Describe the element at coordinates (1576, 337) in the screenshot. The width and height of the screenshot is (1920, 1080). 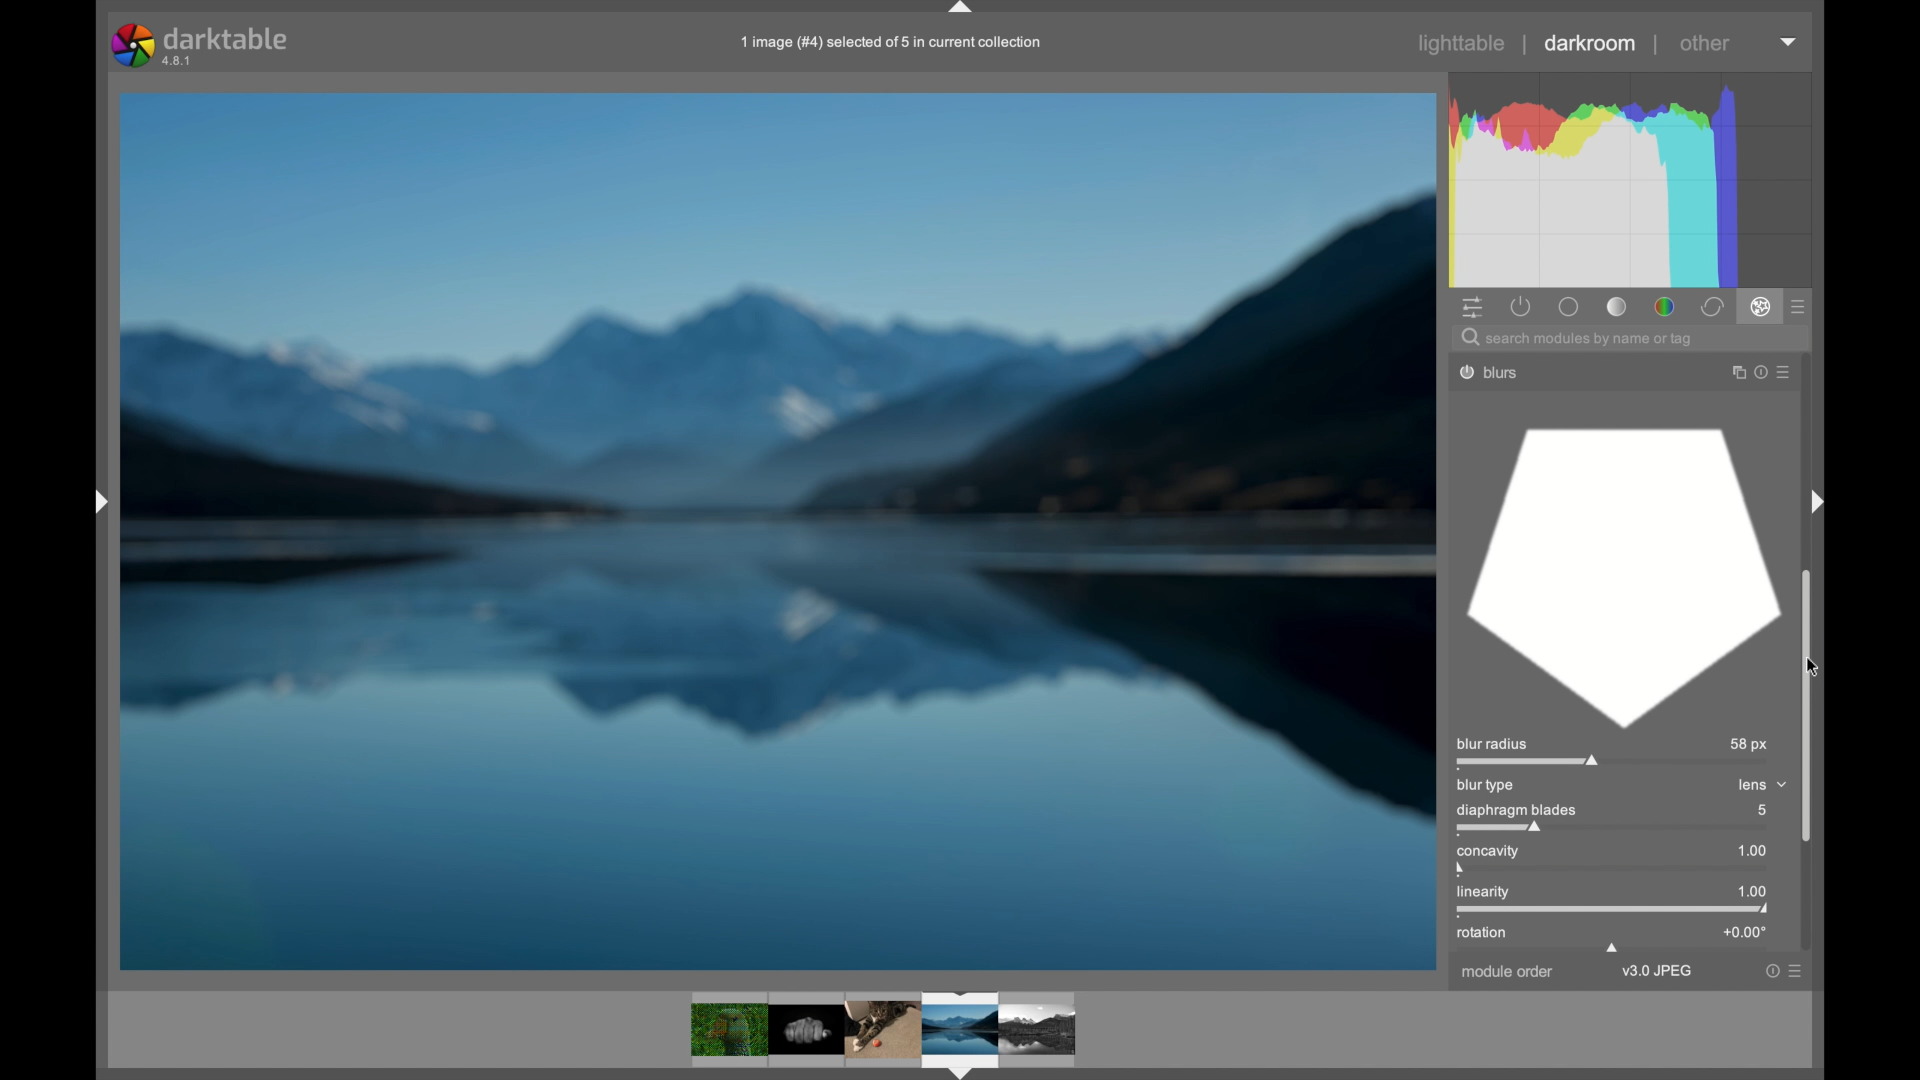
I see `search module by name or tag` at that location.